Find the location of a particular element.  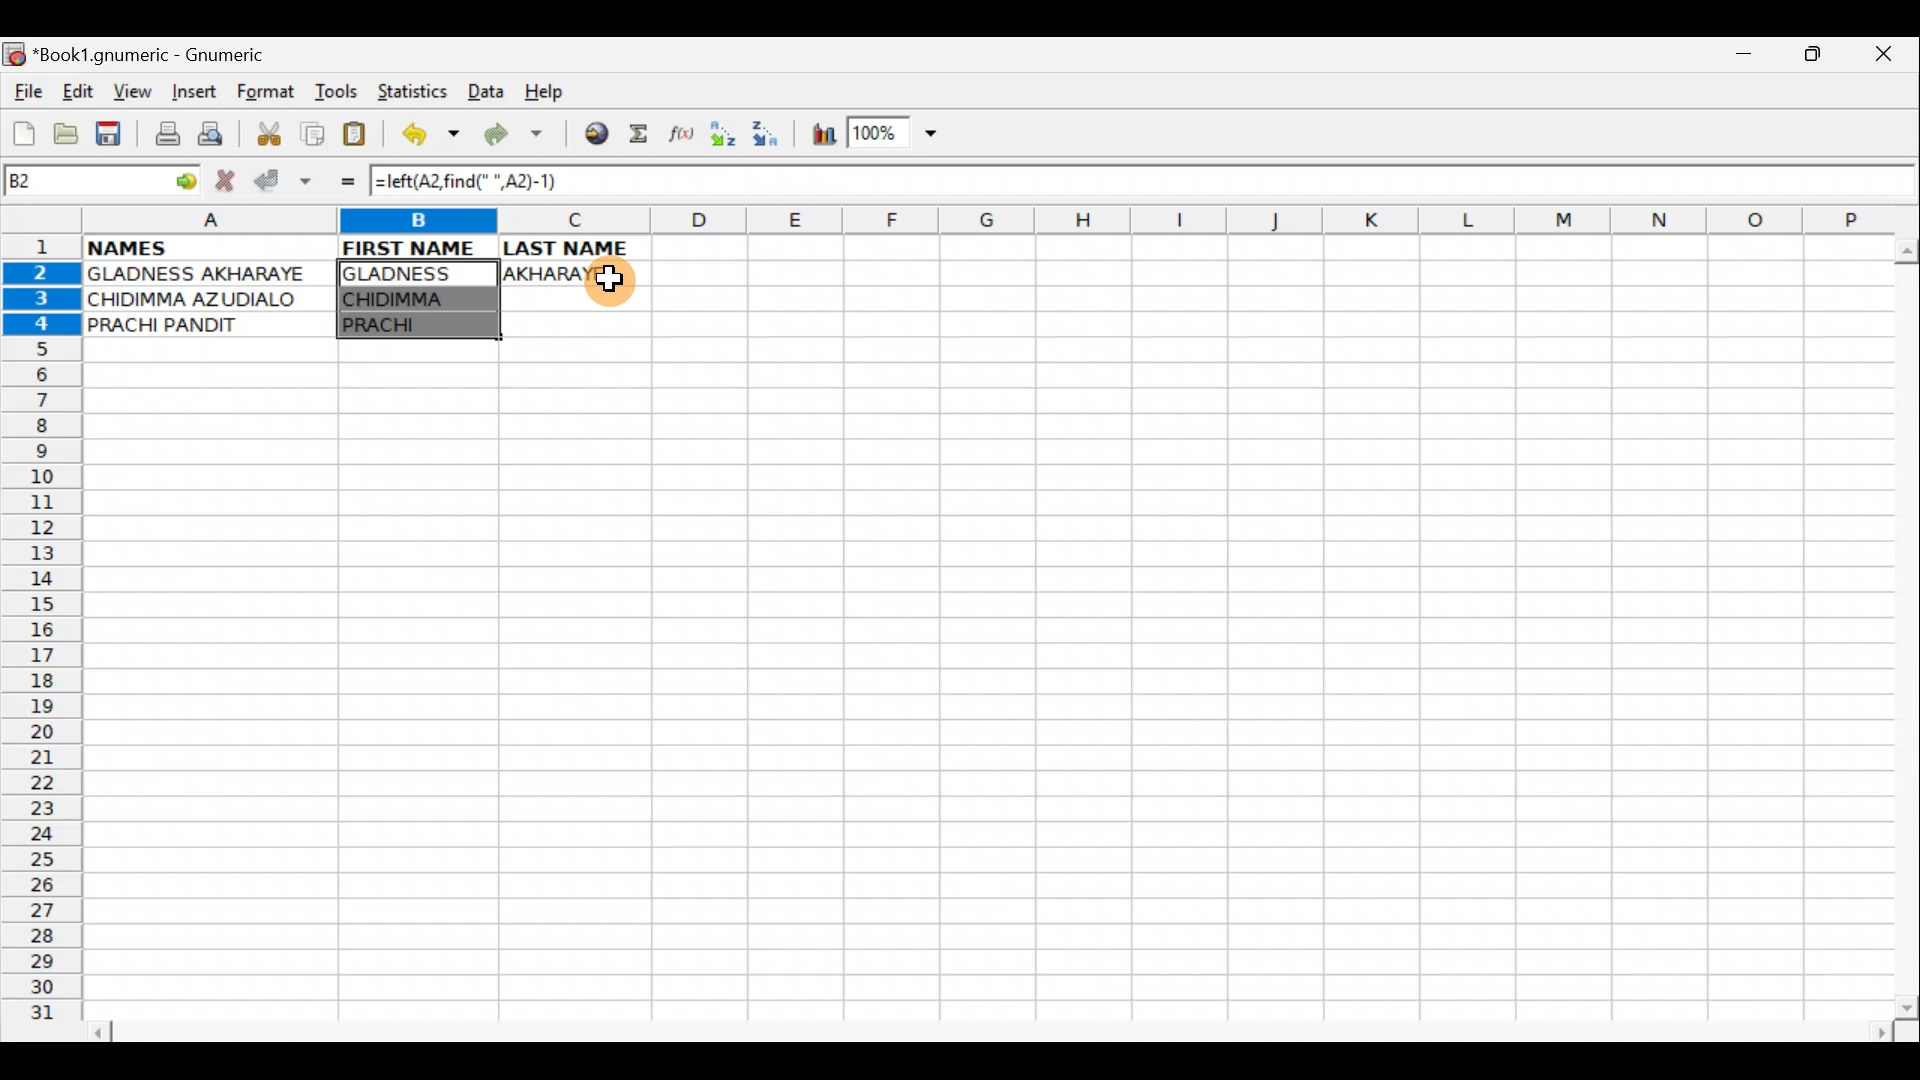

CHIDIMMA AZUDIALO is located at coordinates (200, 299).